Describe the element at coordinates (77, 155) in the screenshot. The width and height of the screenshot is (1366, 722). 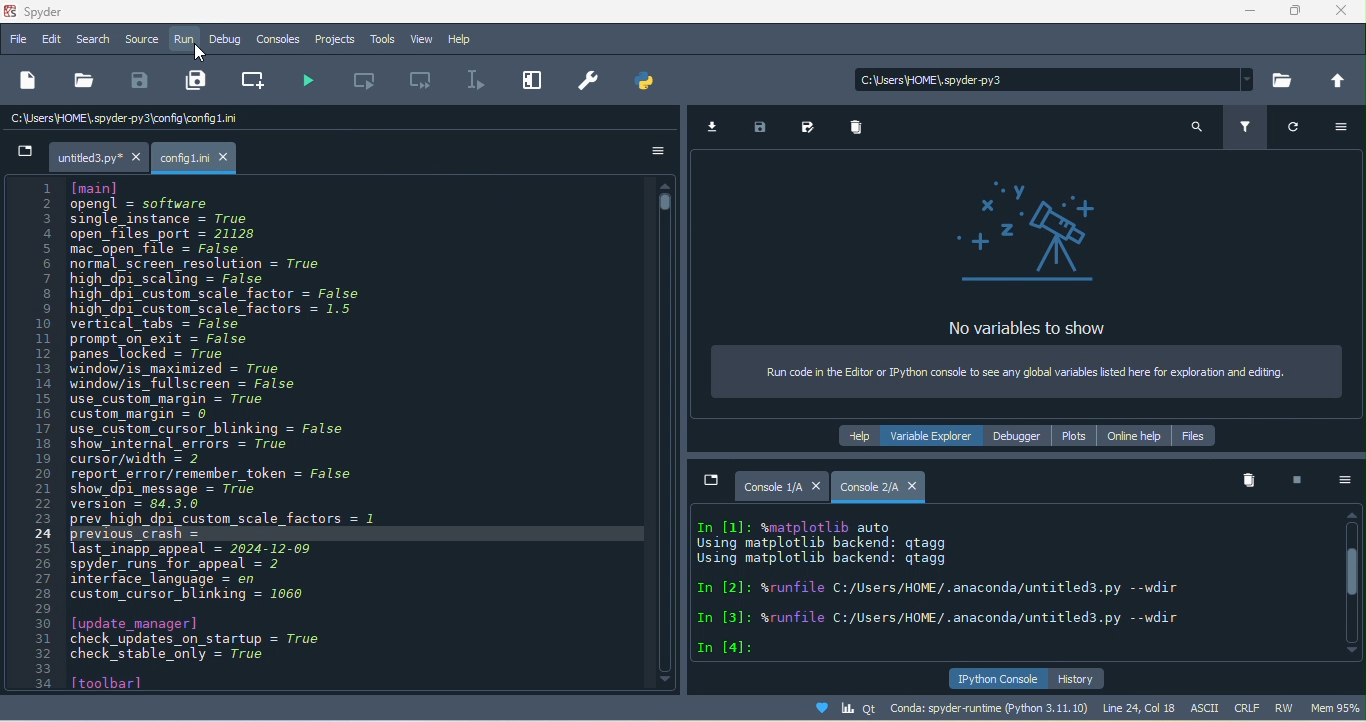
I see `untitled.py` at that location.